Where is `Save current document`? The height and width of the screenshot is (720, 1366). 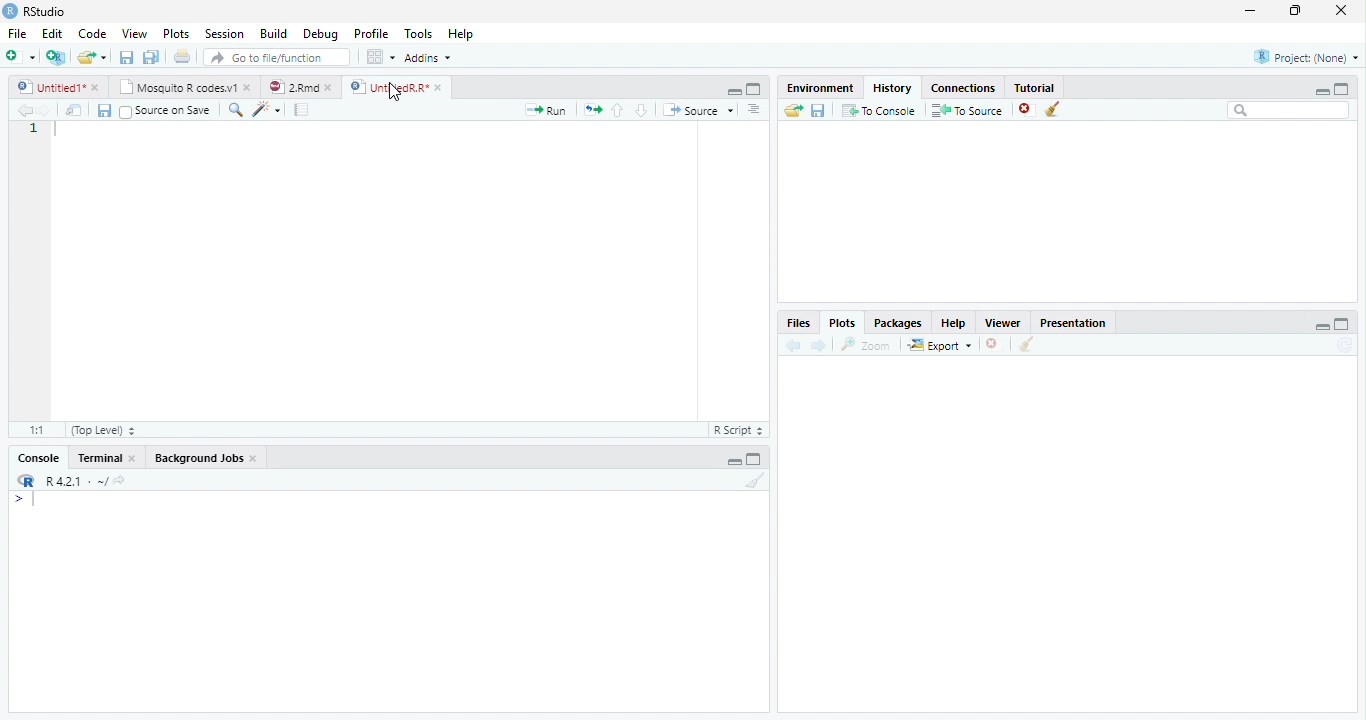 Save current document is located at coordinates (125, 56).